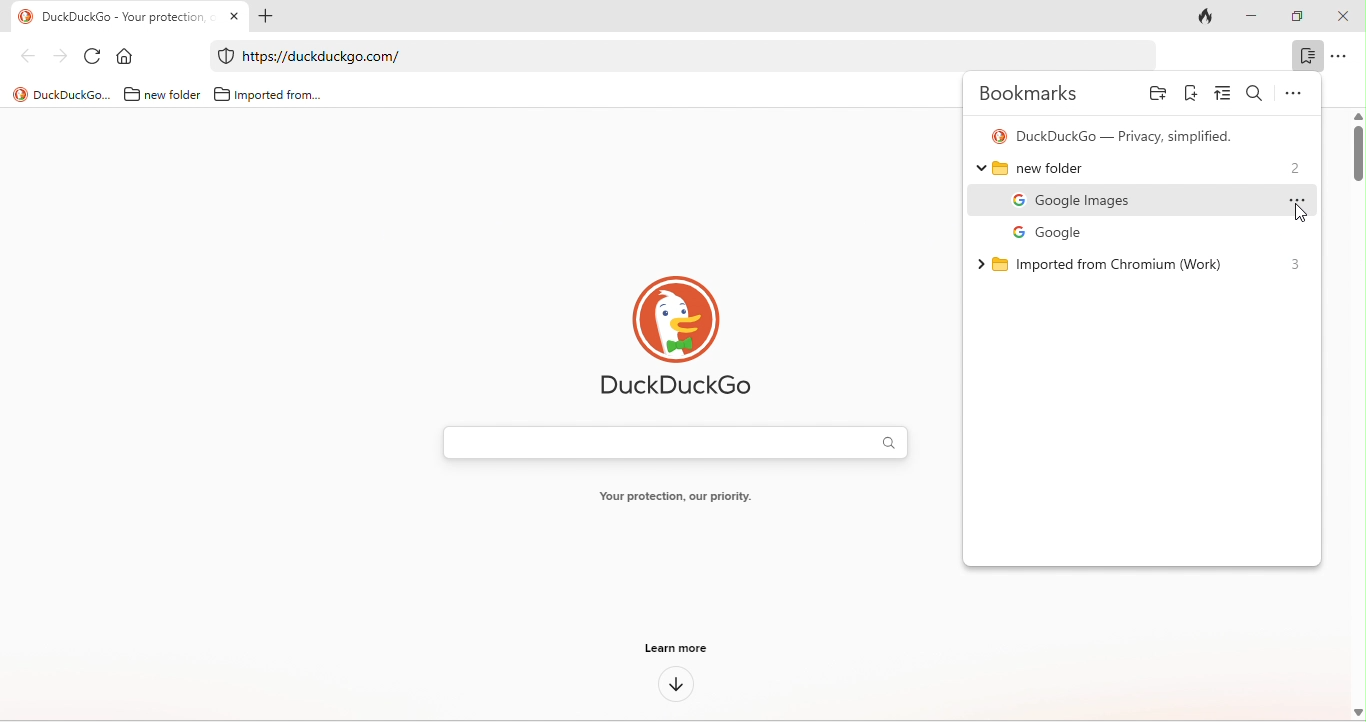 This screenshot has height=722, width=1366. I want to click on title, so click(58, 94).